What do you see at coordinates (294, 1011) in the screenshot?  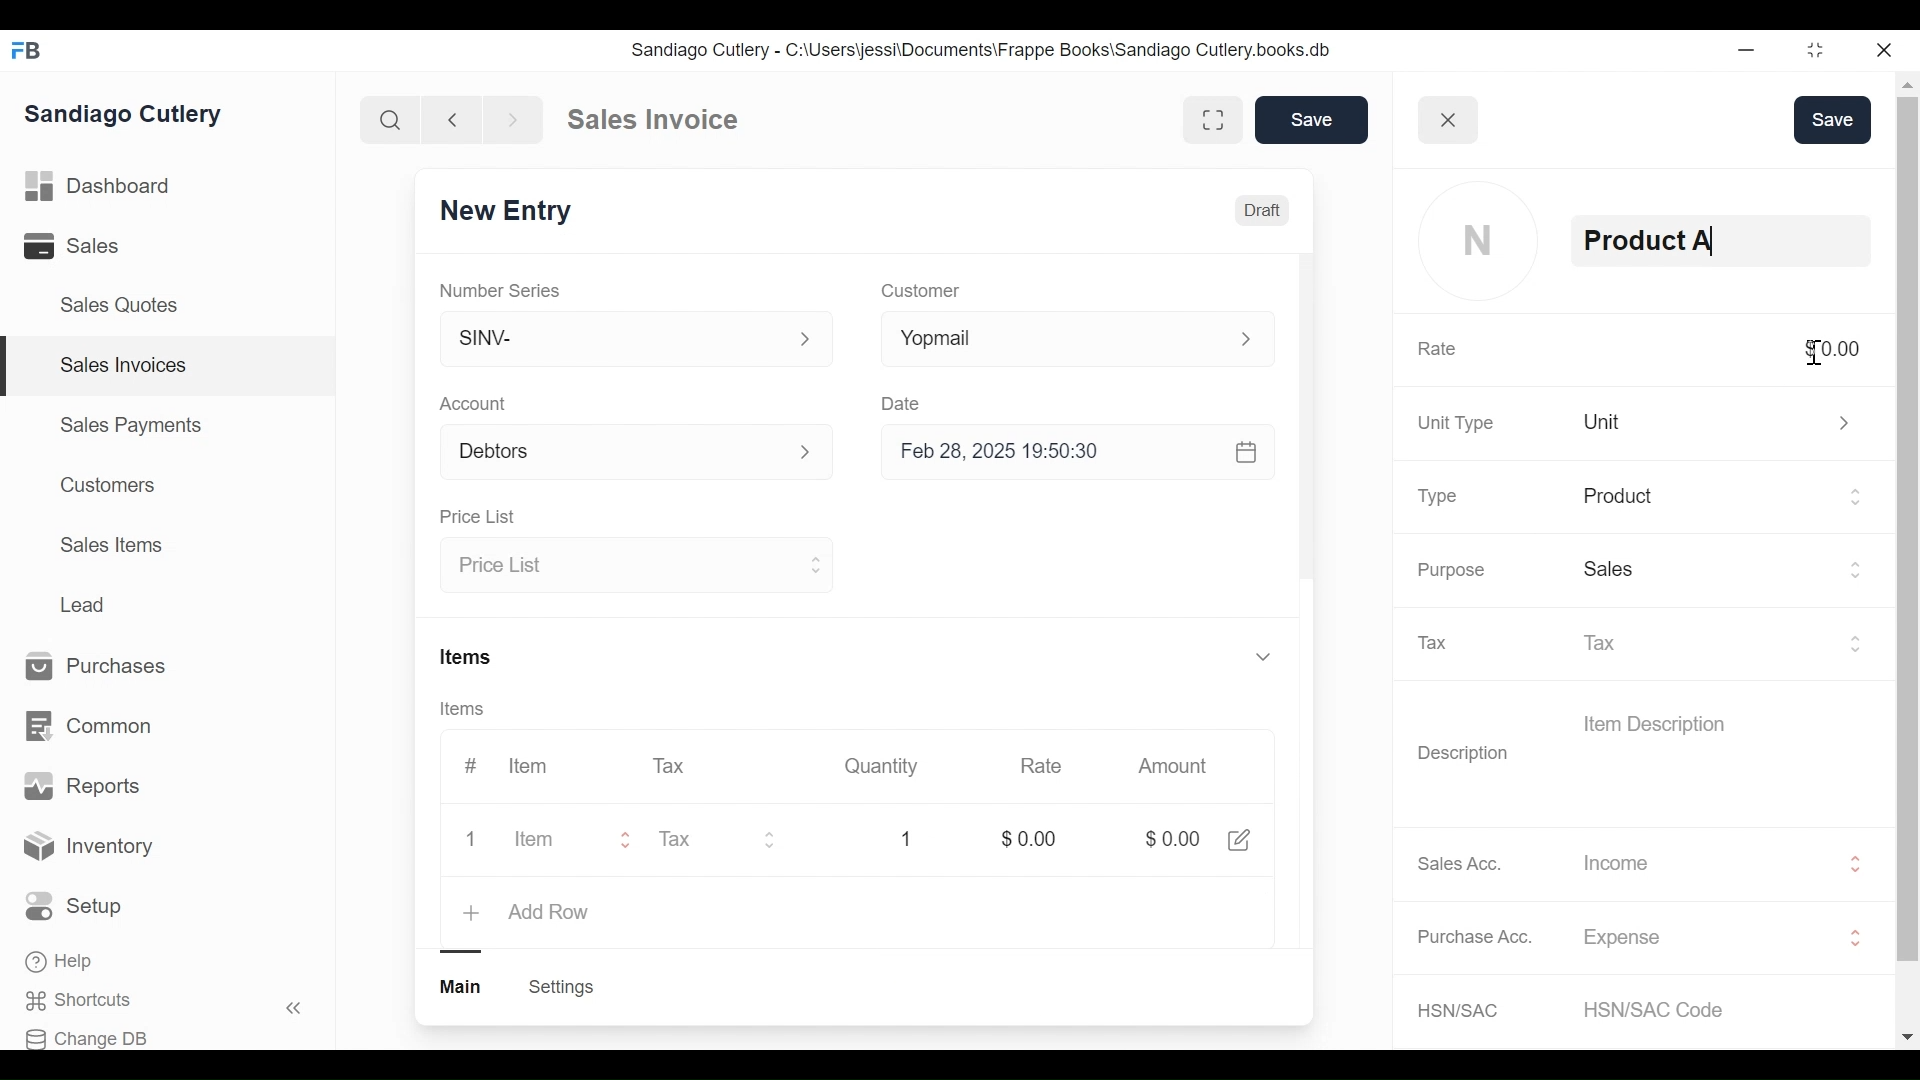 I see `«` at bounding box center [294, 1011].